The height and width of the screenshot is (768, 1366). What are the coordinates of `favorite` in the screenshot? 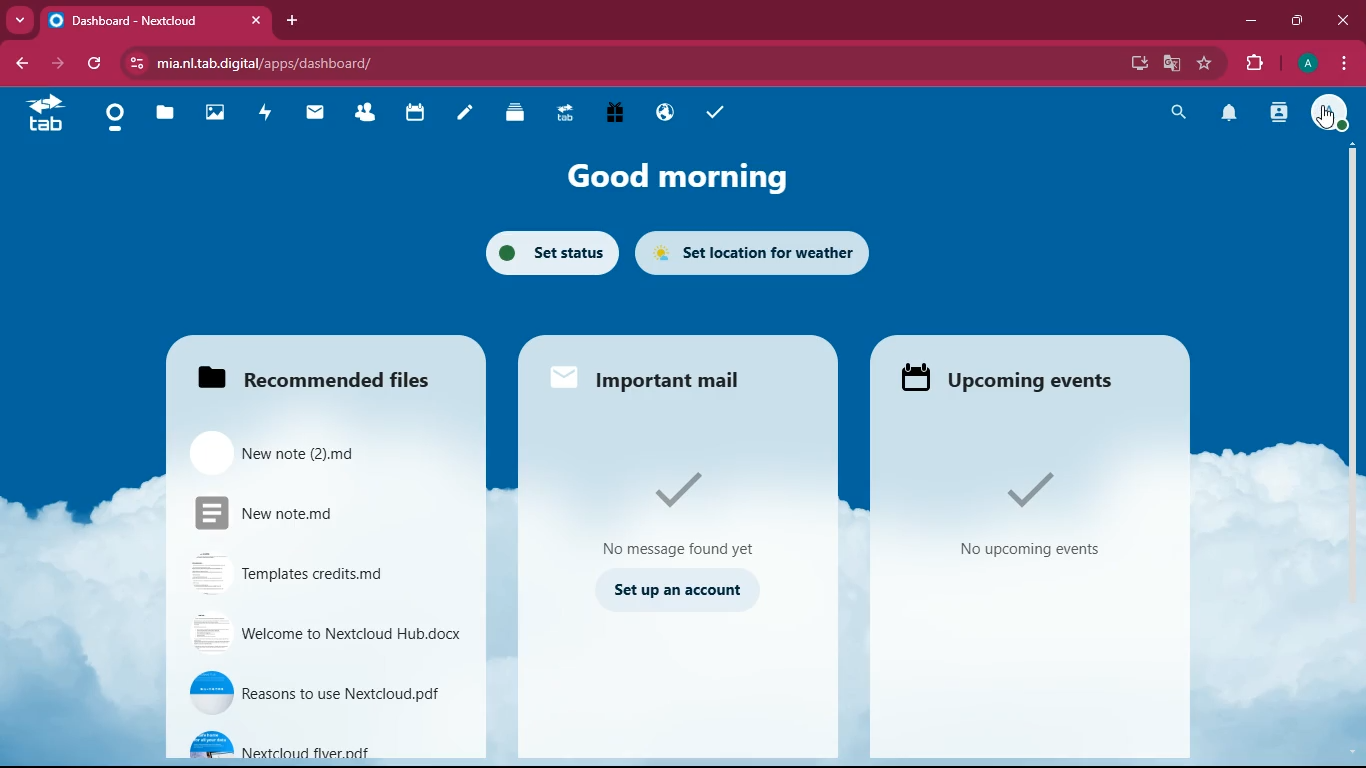 It's located at (1204, 64).